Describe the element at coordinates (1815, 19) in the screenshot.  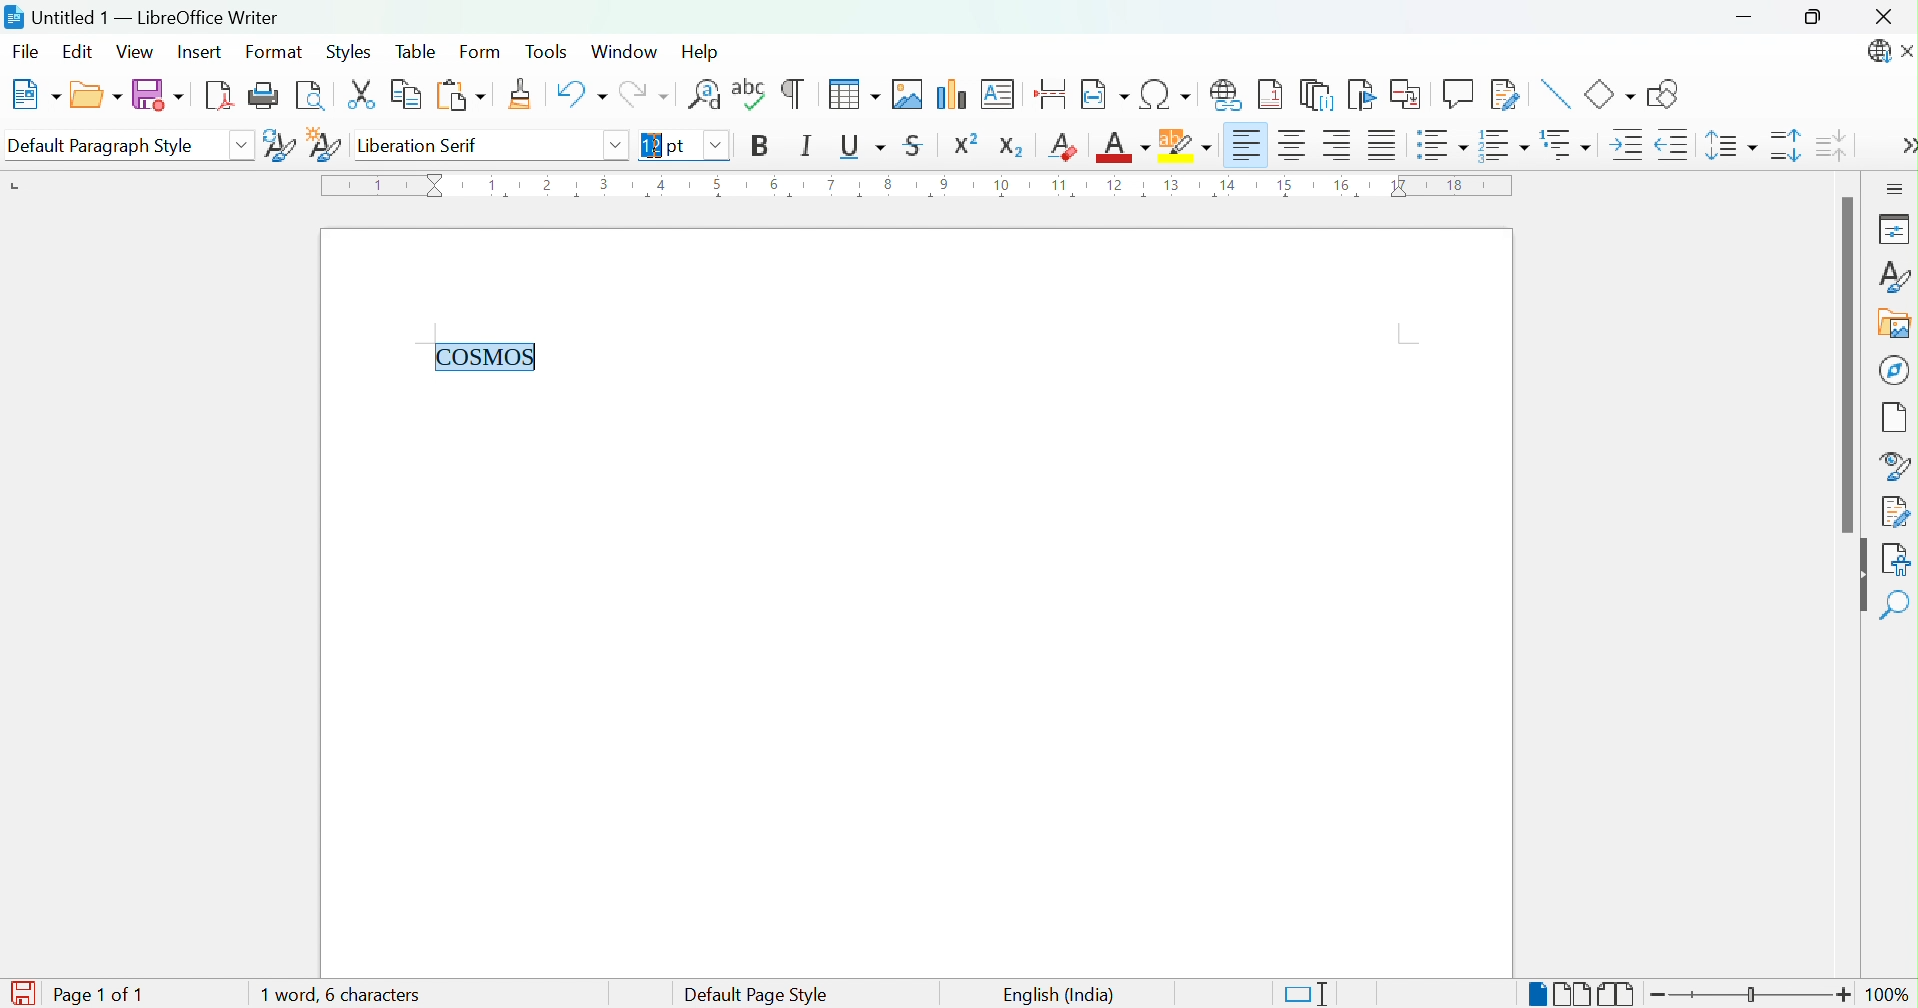
I see `Restore down` at that location.